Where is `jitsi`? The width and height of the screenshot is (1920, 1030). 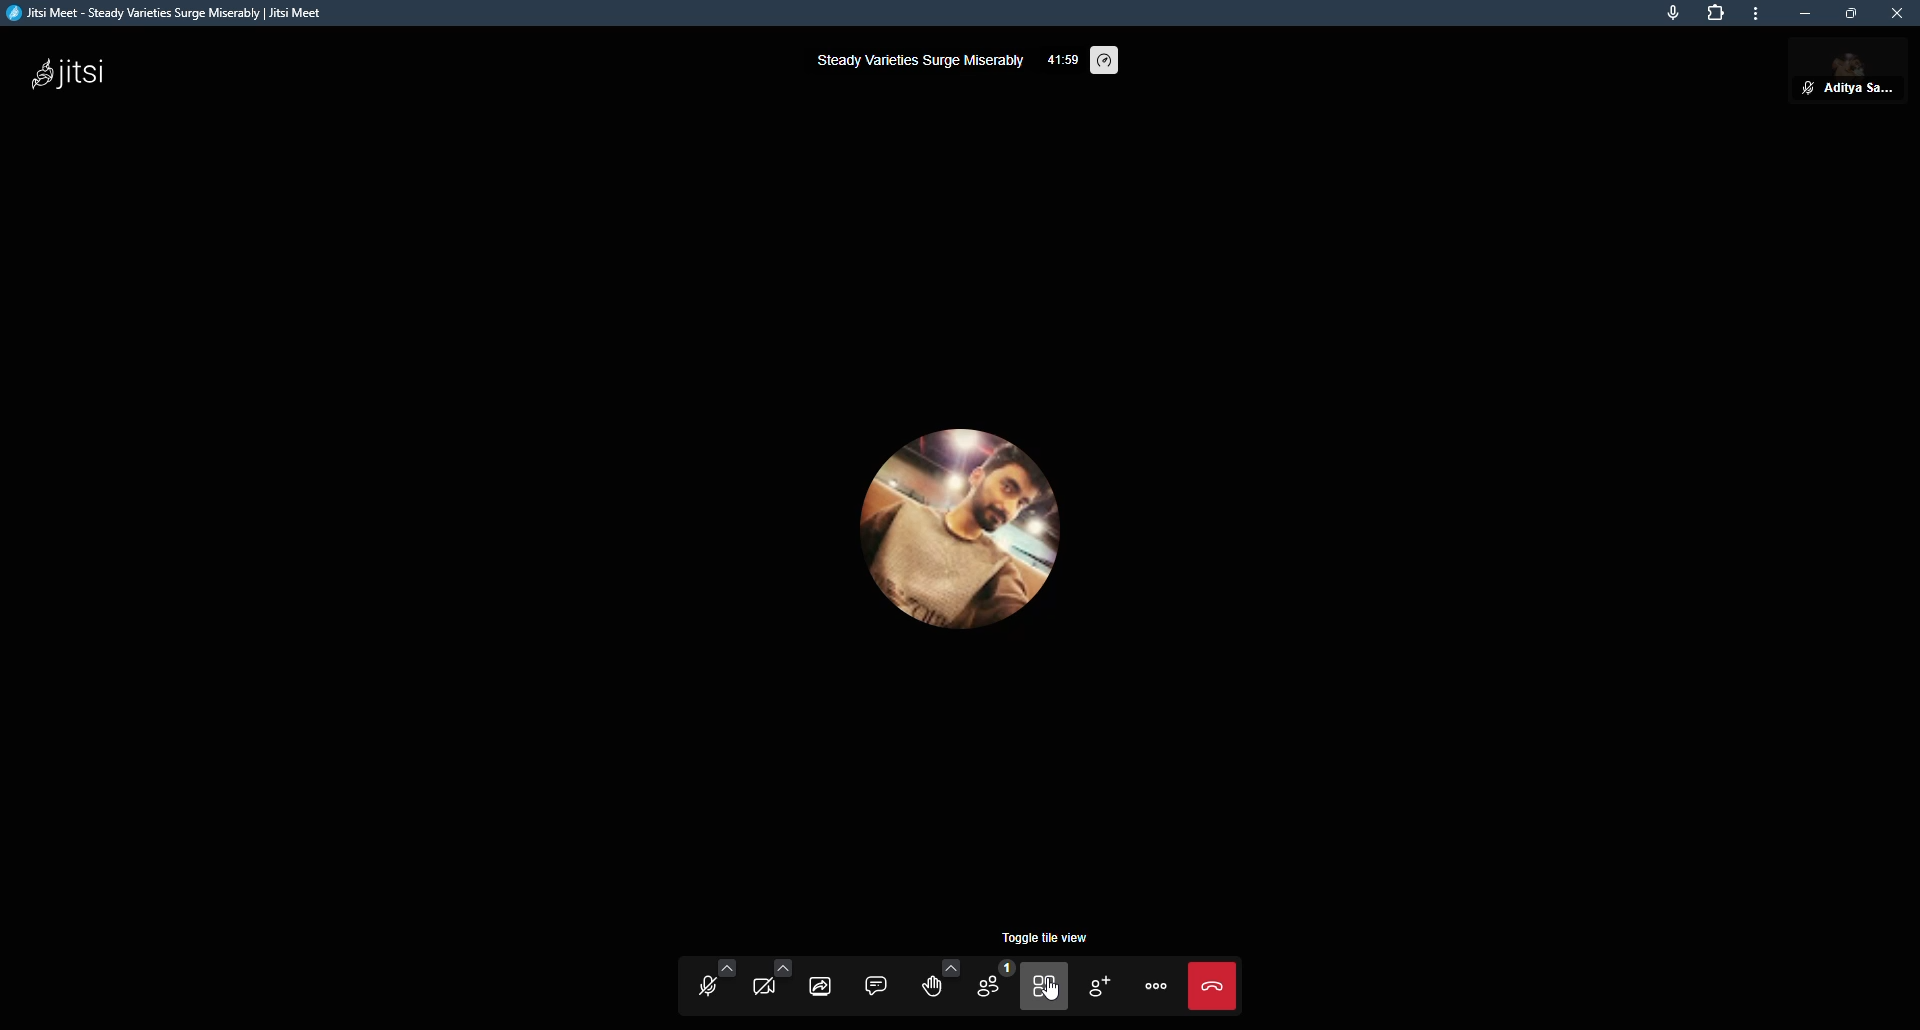 jitsi is located at coordinates (79, 78).